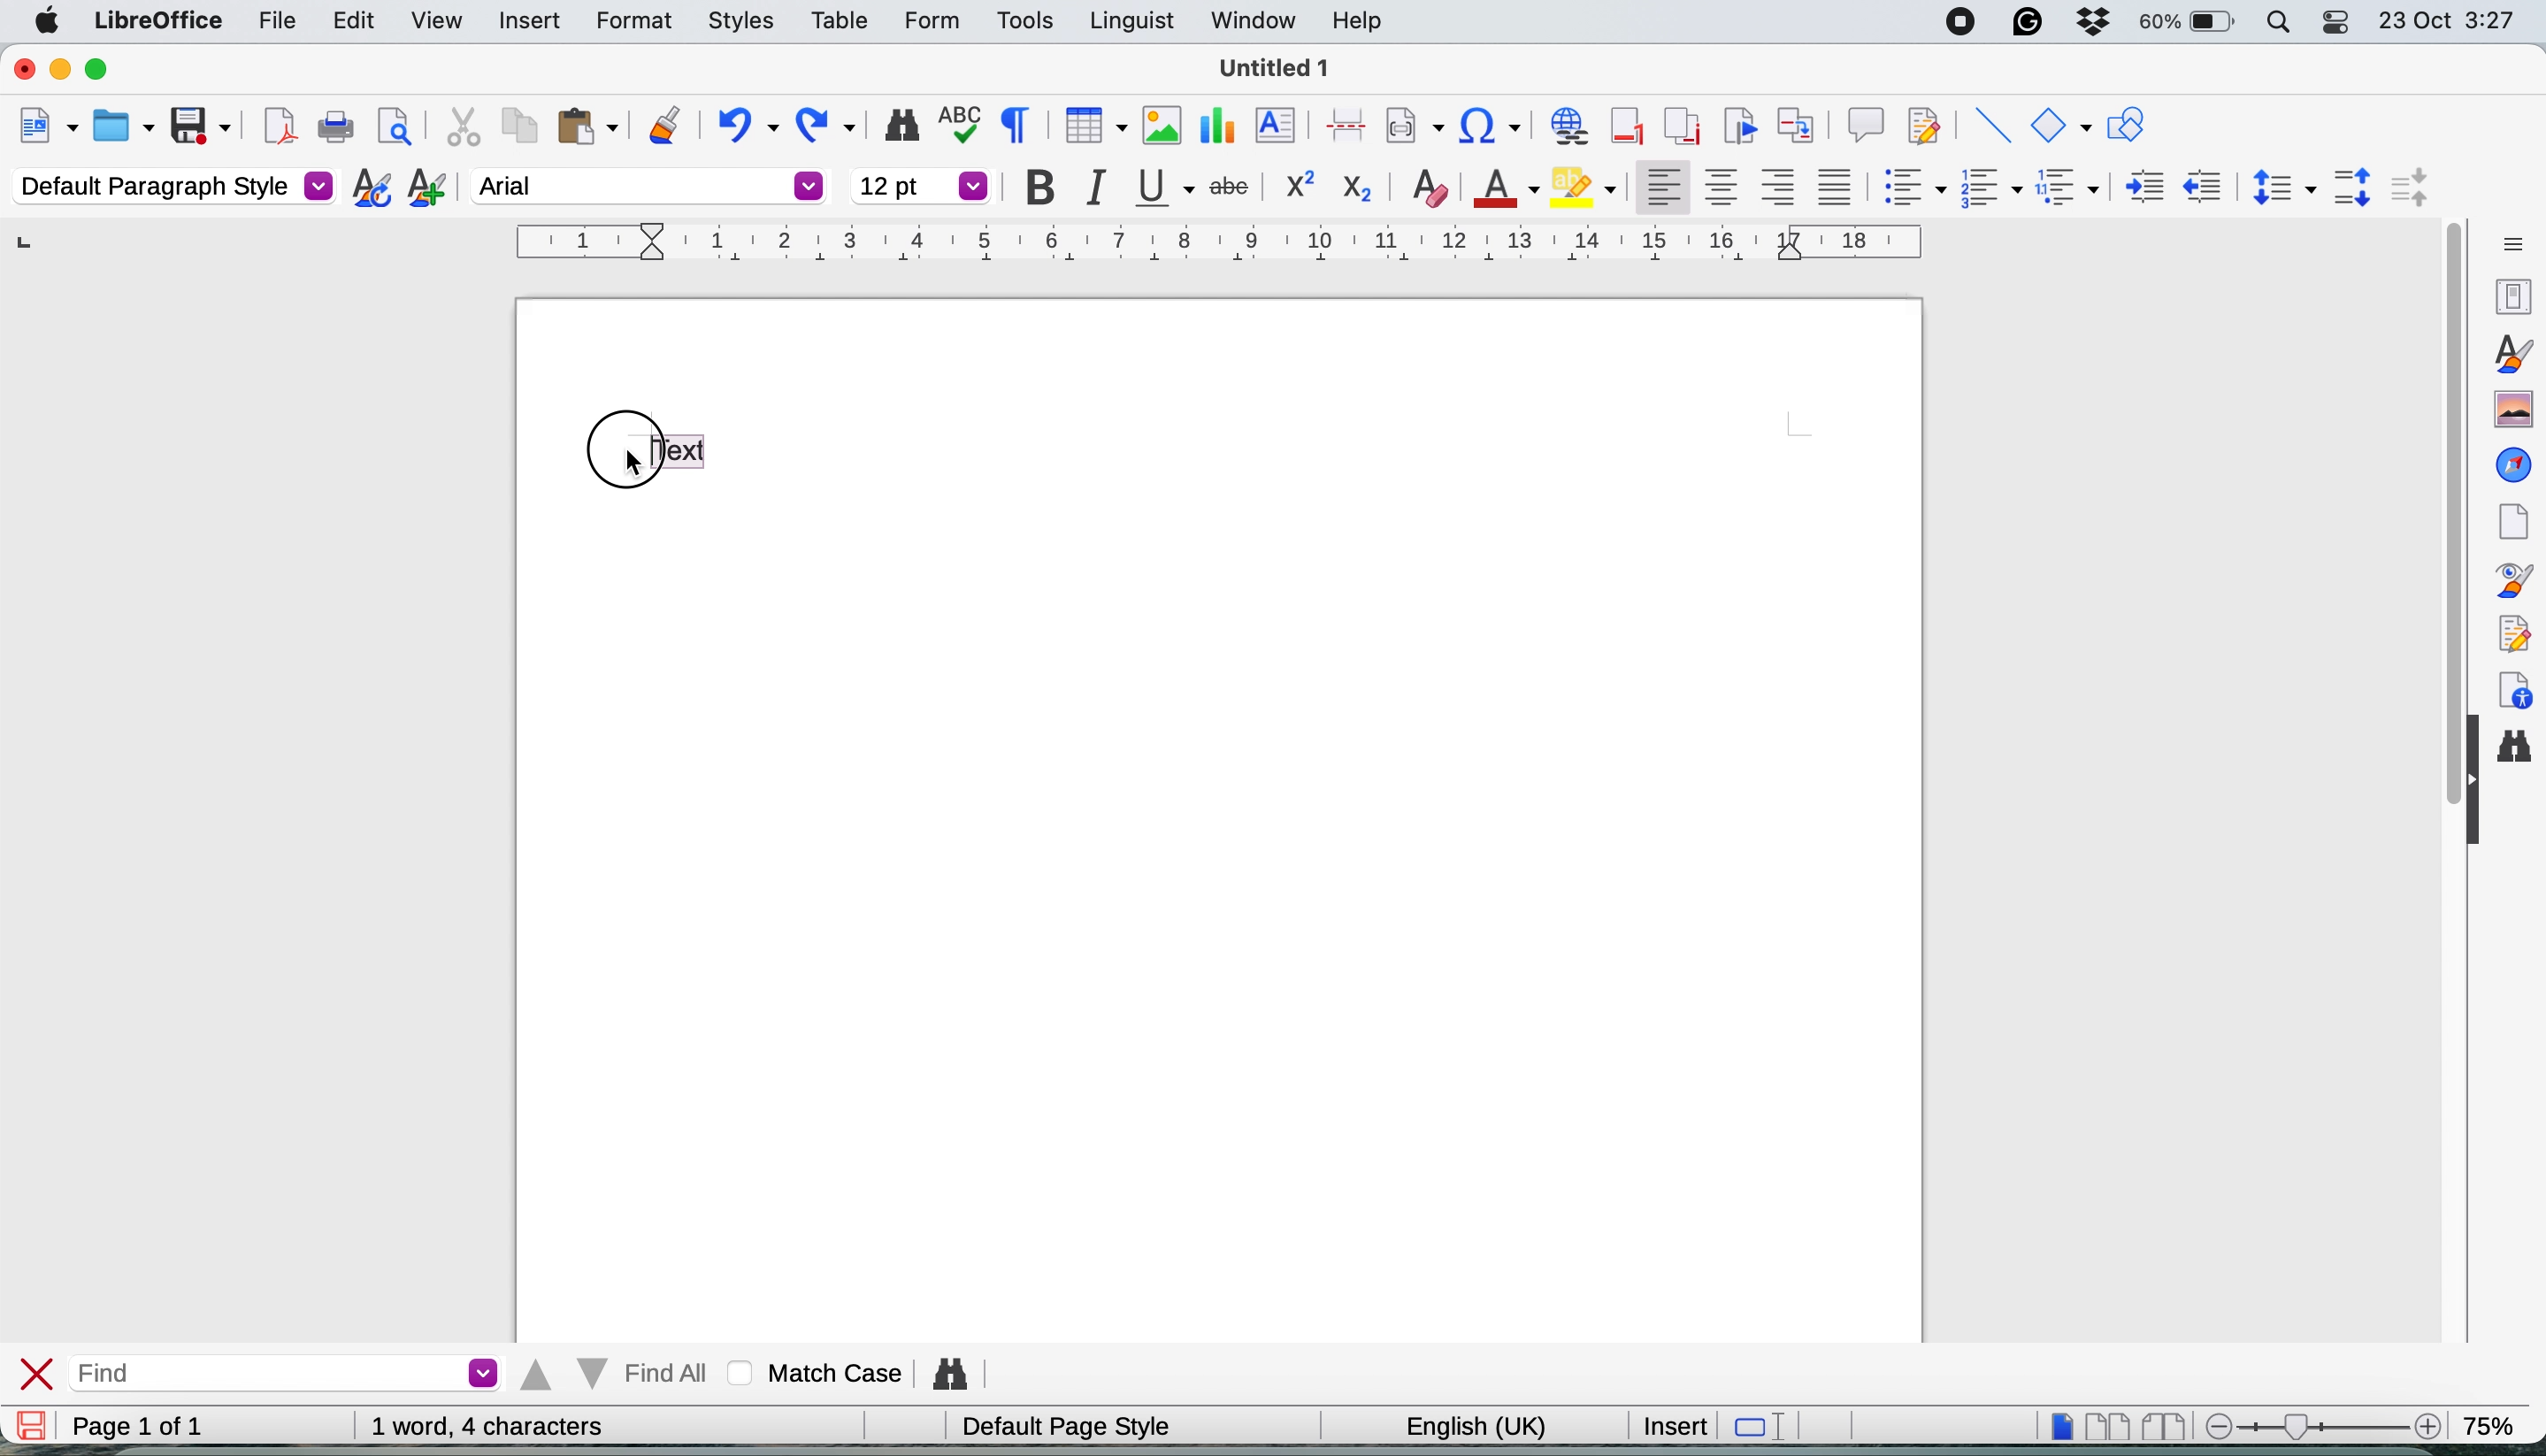 The width and height of the screenshot is (2546, 1456). What do you see at coordinates (354, 21) in the screenshot?
I see `edit` at bounding box center [354, 21].